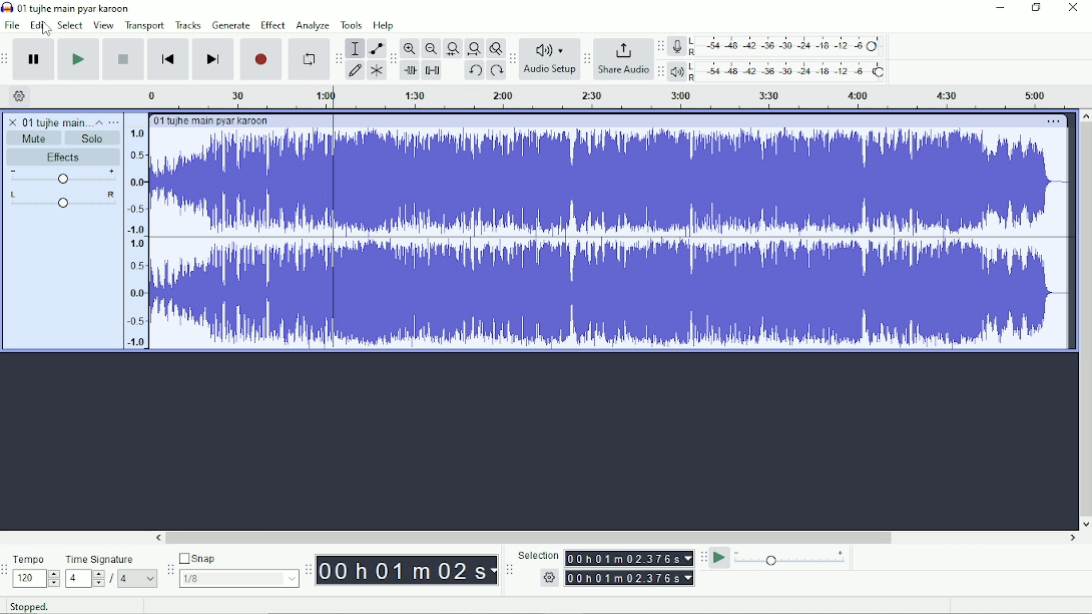 This screenshot has height=614, width=1092. I want to click on Skip to start, so click(168, 59).